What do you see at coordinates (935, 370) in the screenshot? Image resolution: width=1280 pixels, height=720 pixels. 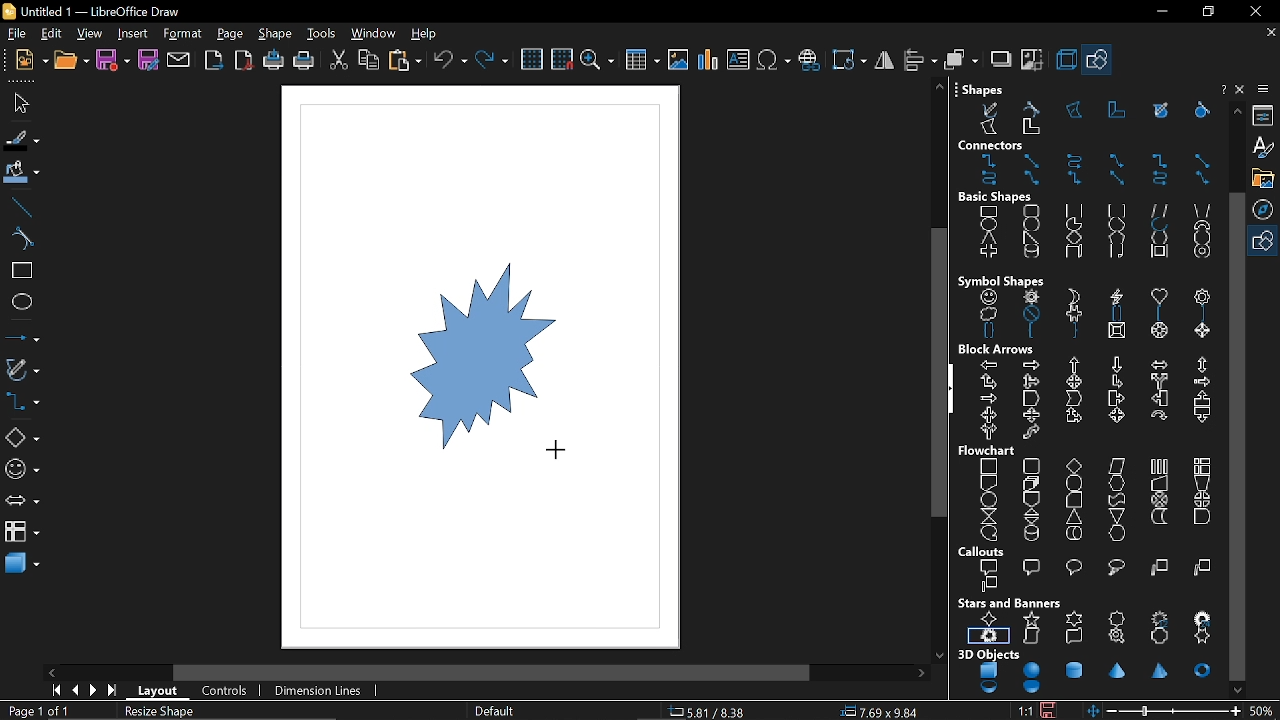 I see `Vertical scroll bar` at bounding box center [935, 370].